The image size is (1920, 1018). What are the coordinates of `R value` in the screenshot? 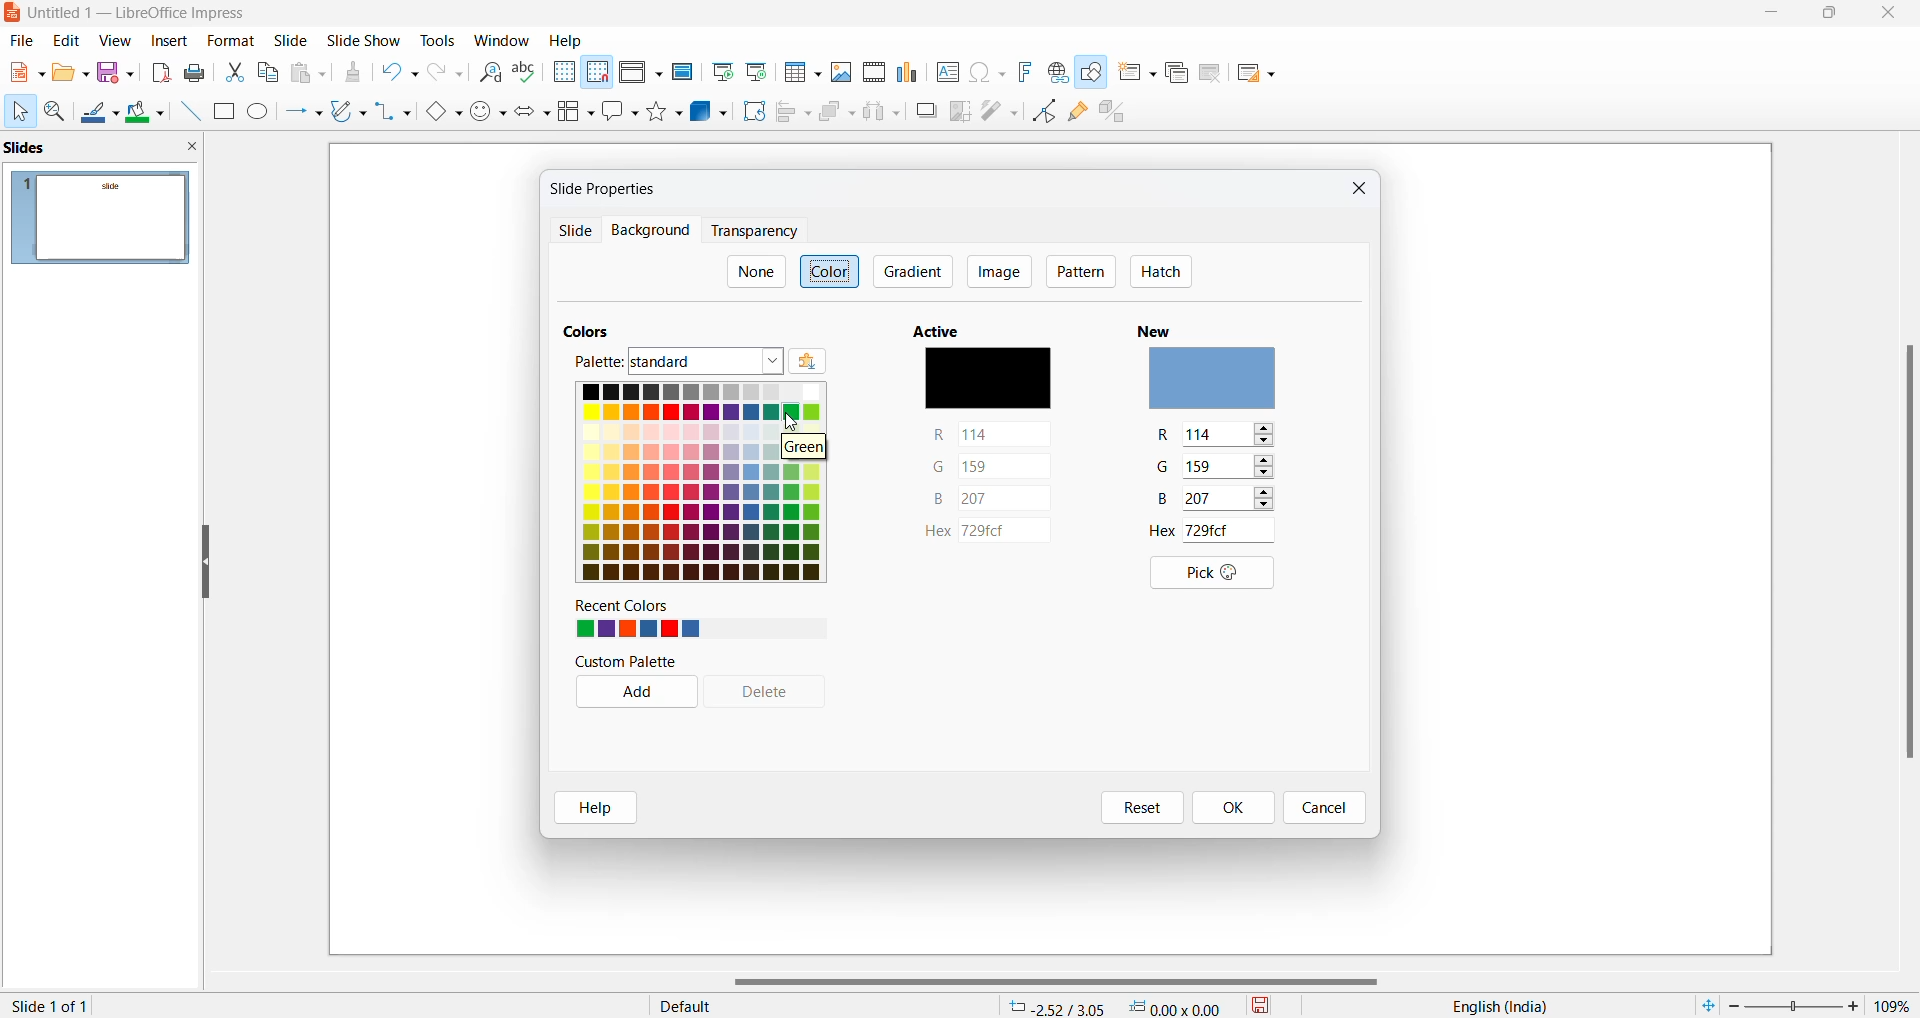 It's located at (1167, 437).